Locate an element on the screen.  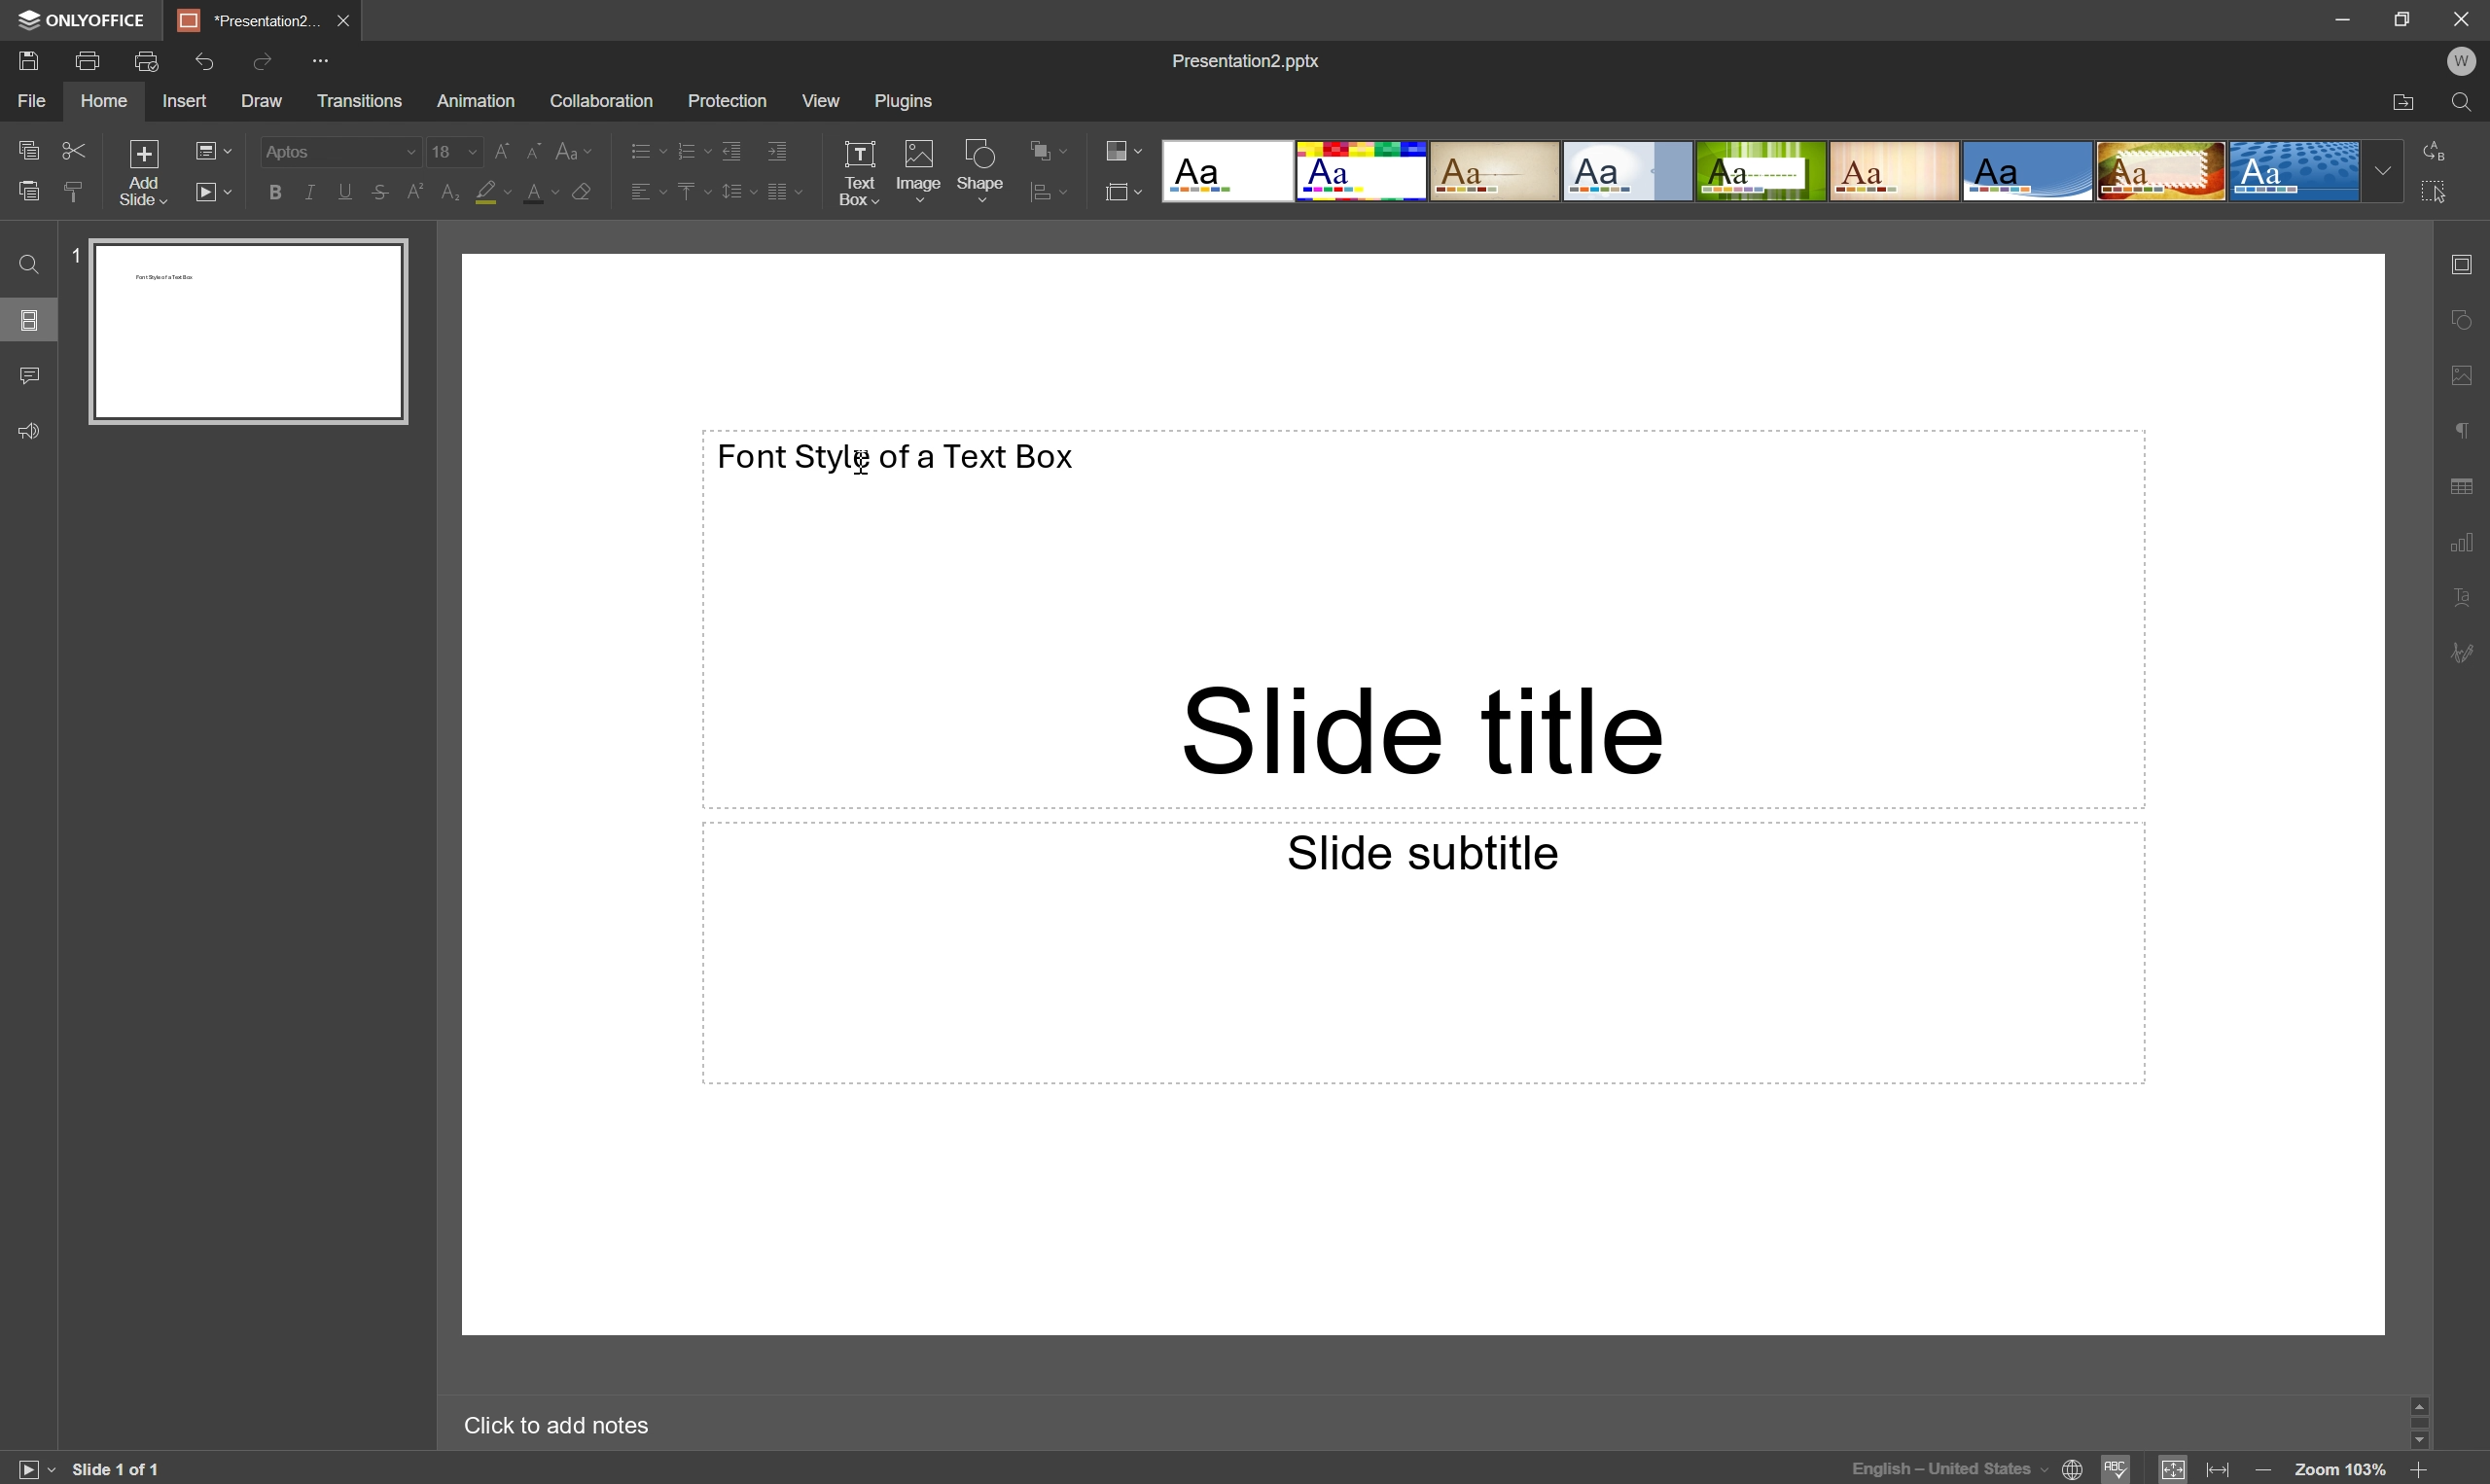
Font Style of a text box is located at coordinates (898, 455).